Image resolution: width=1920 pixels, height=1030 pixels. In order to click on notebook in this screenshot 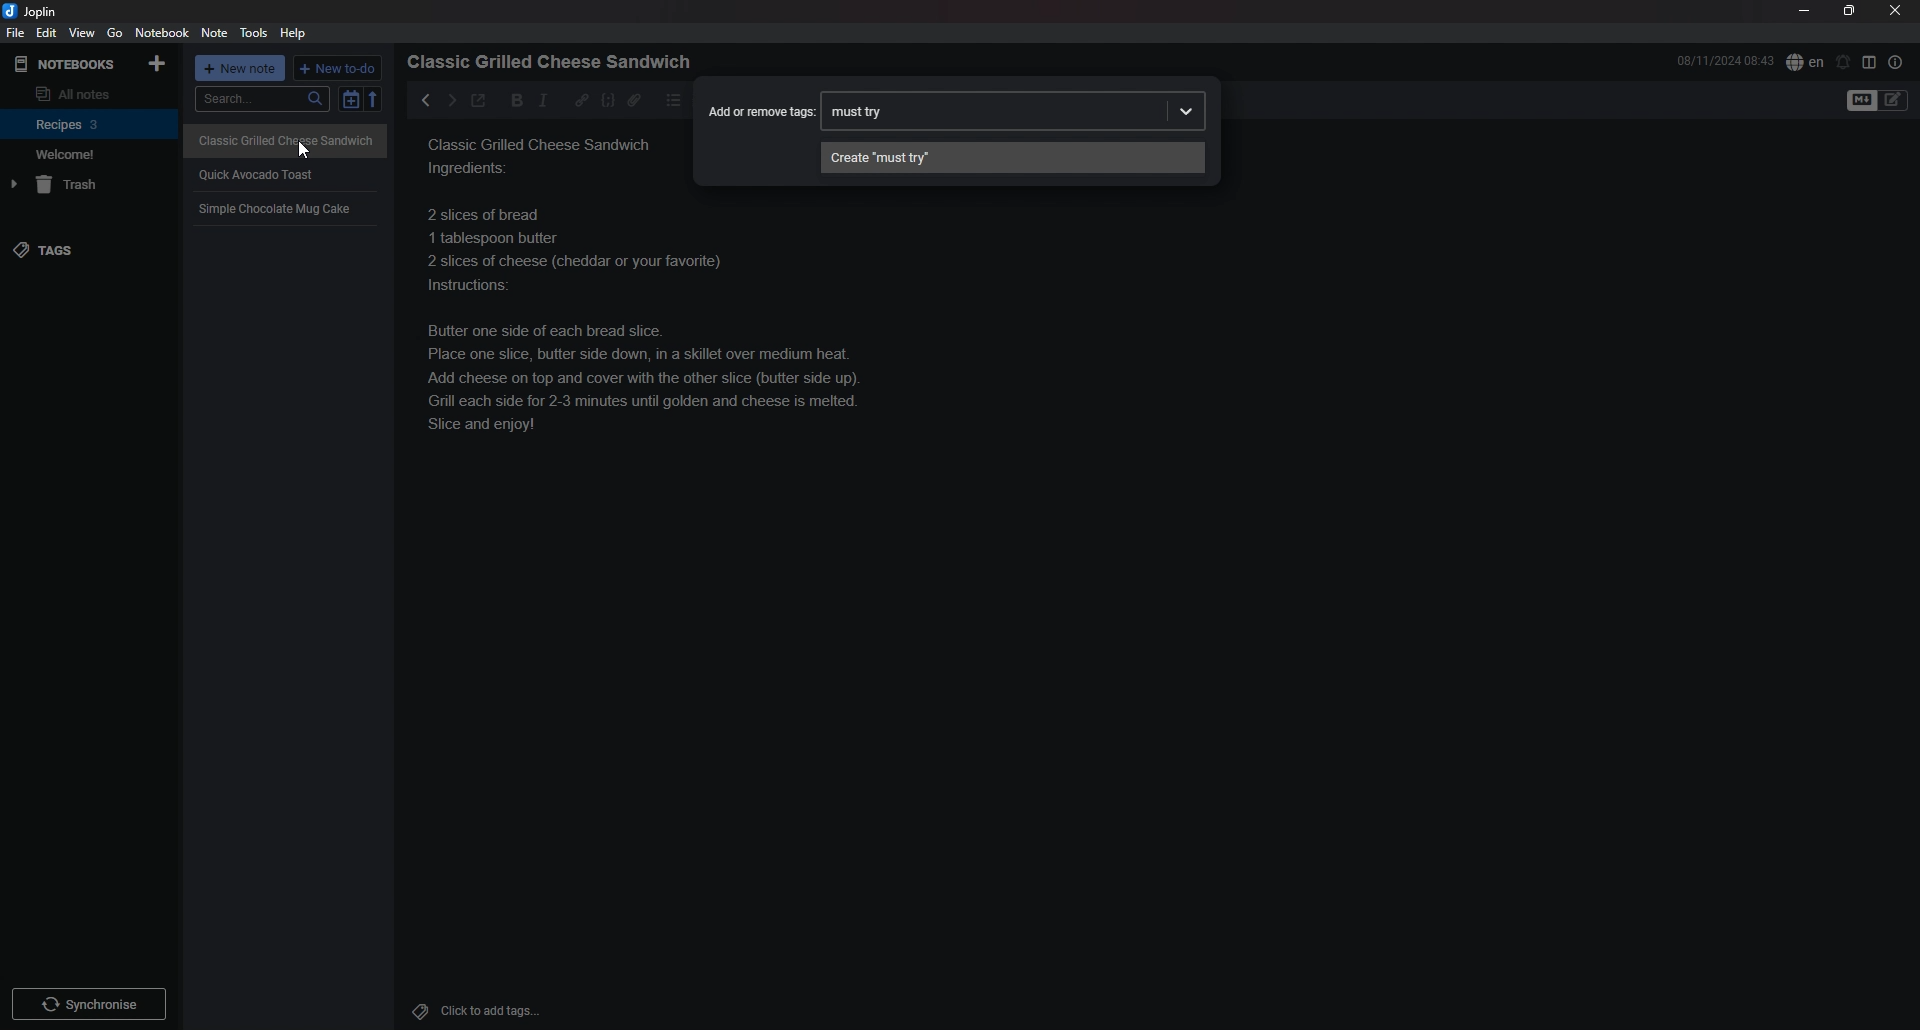, I will do `click(88, 154)`.